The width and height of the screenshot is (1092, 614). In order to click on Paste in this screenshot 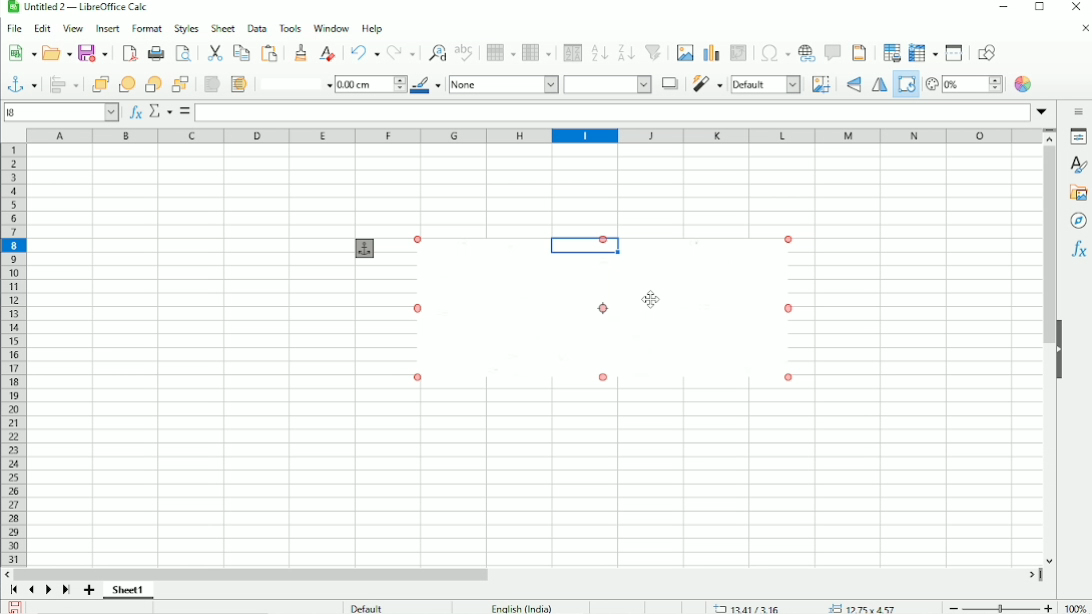, I will do `click(269, 52)`.